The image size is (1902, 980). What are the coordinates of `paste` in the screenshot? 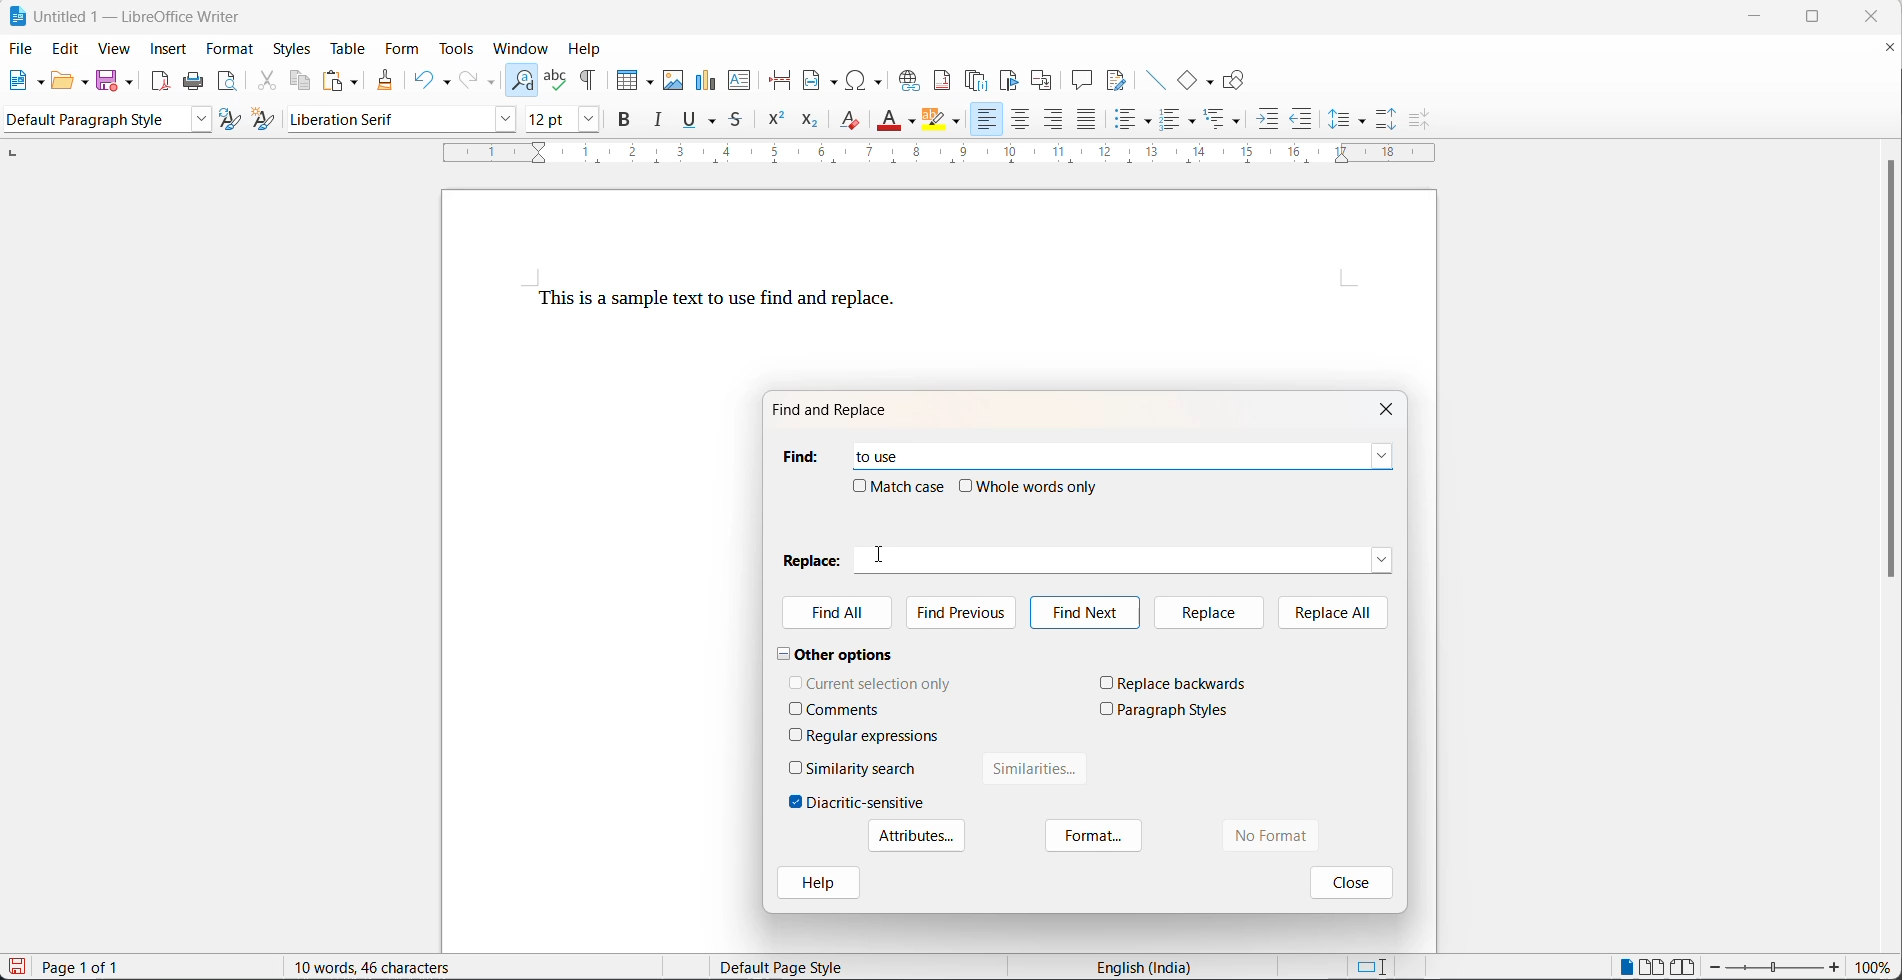 It's located at (334, 80).